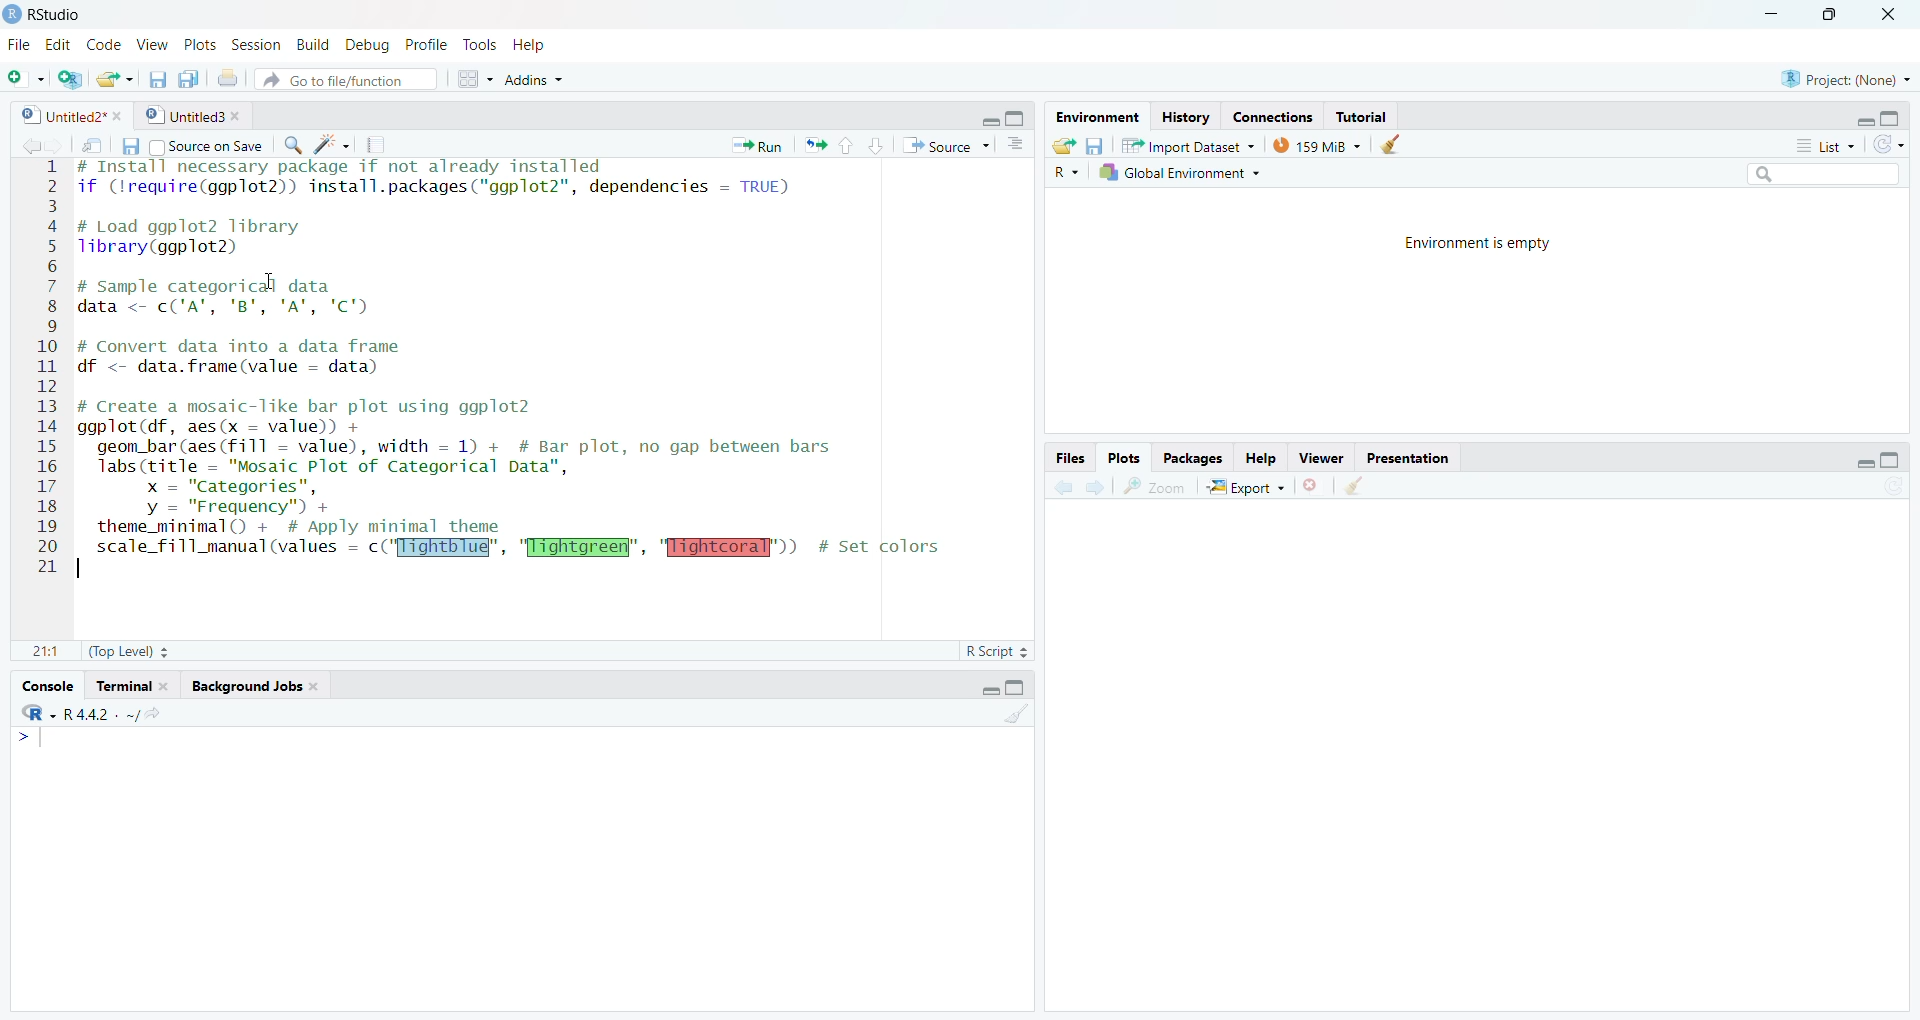  Describe the element at coordinates (1889, 145) in the screenshot. I see `Refresh` at that location.